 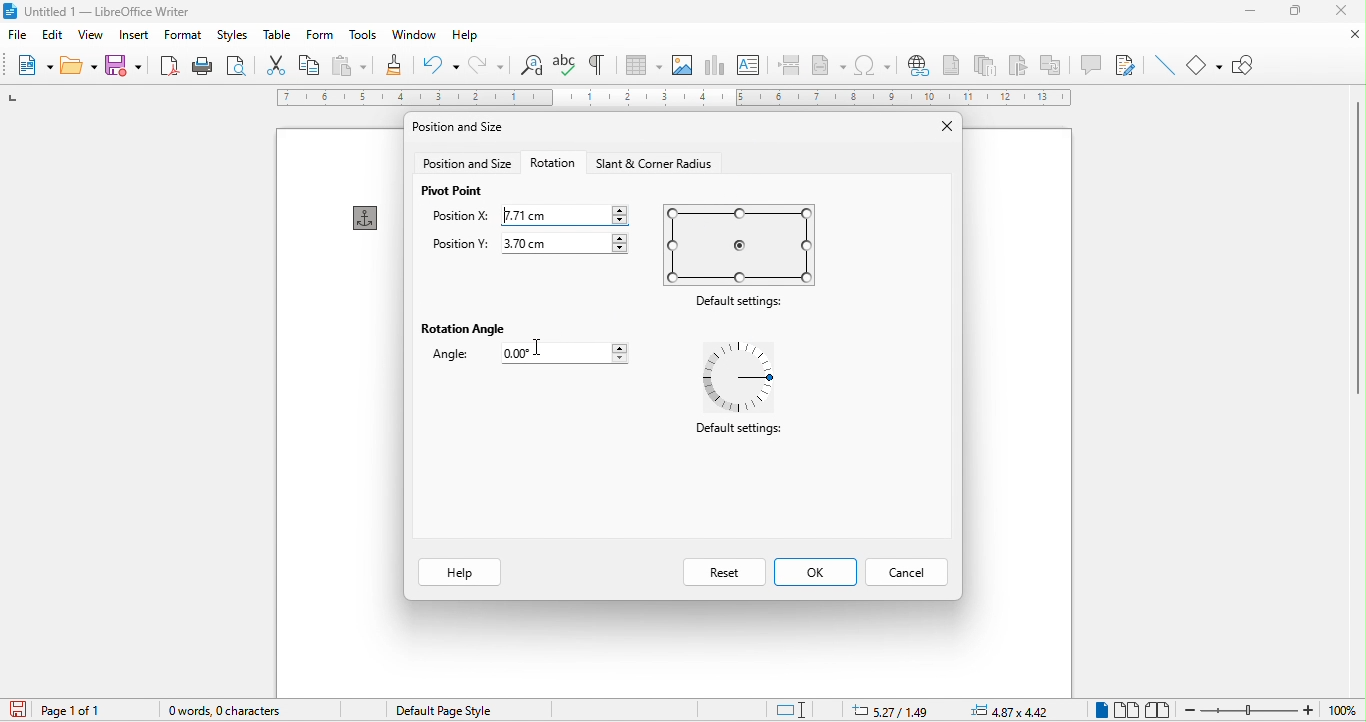 I want to click on show draw function, so click(x=1245, y=62).